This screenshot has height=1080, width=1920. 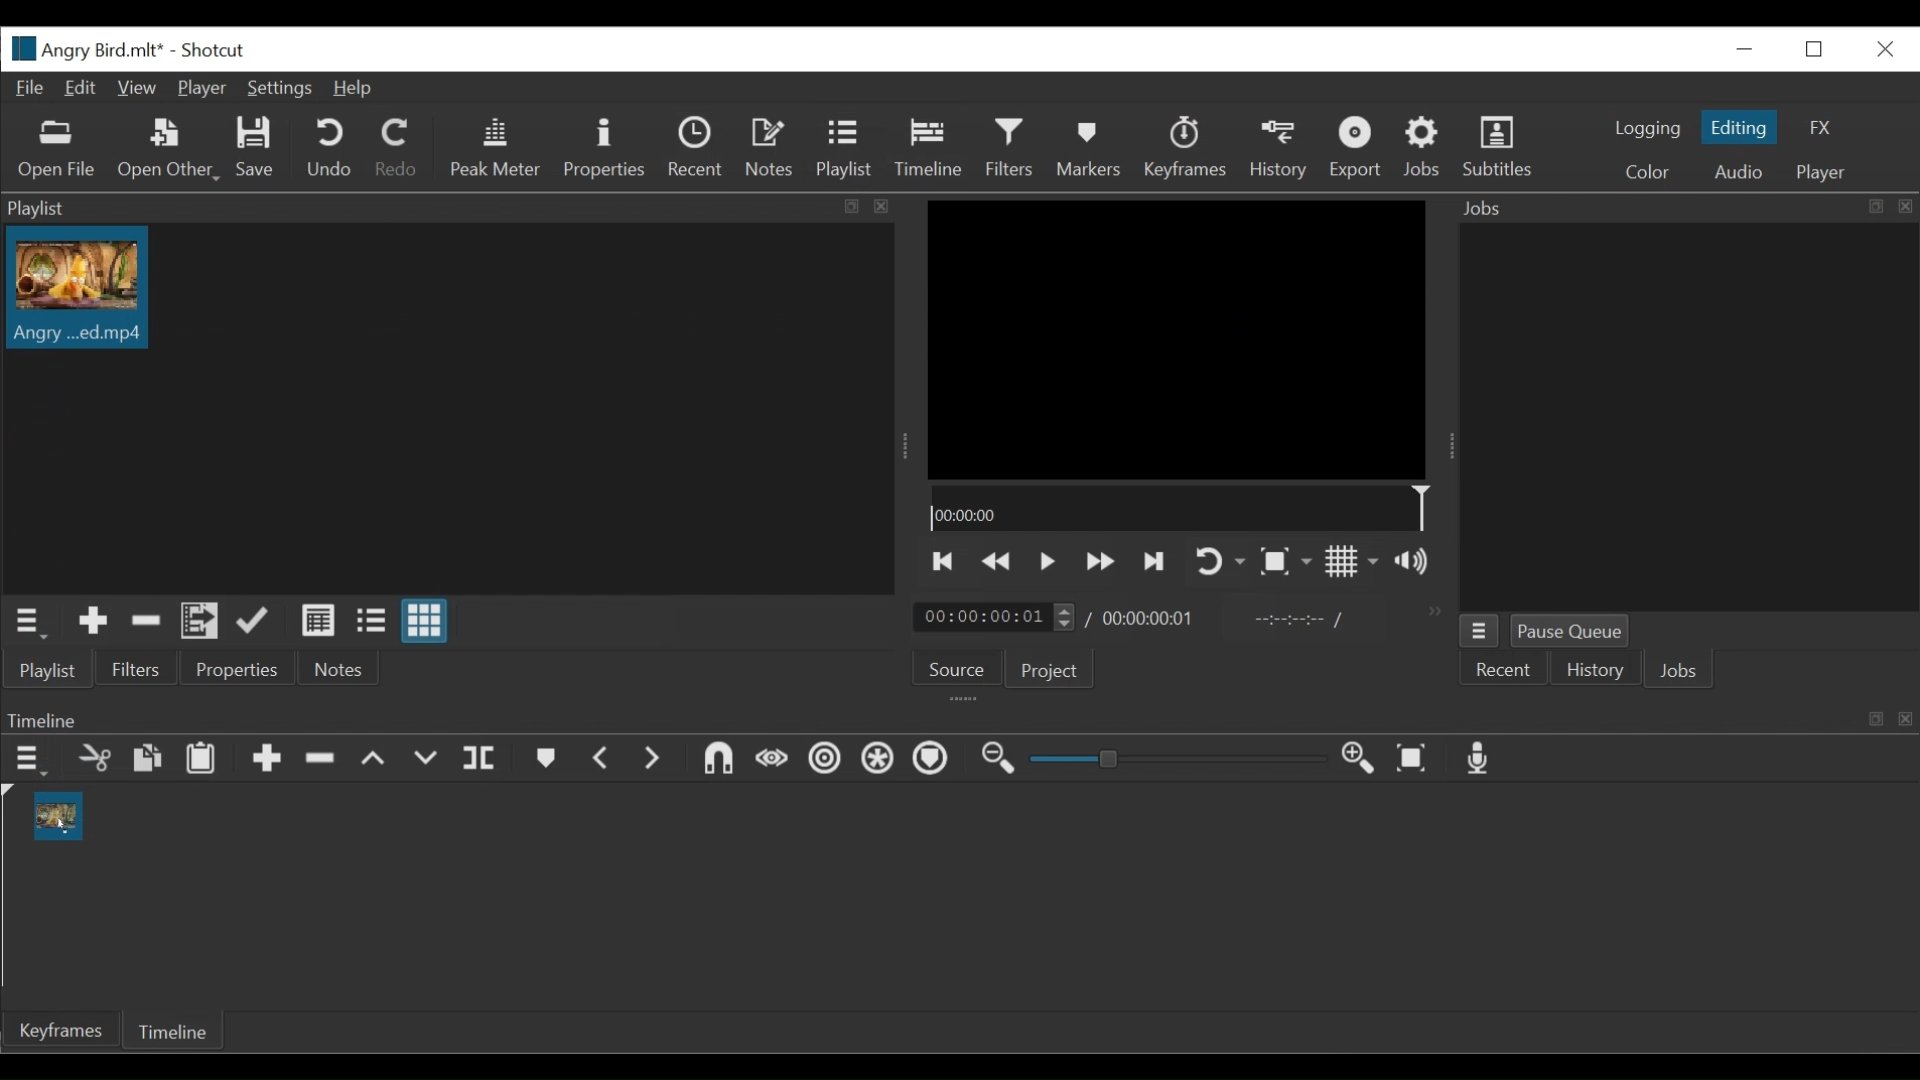 What do you see at coordinates (1185, 510) in the screenshot?
I see `Timeline` at bounding box center [1185, 510].